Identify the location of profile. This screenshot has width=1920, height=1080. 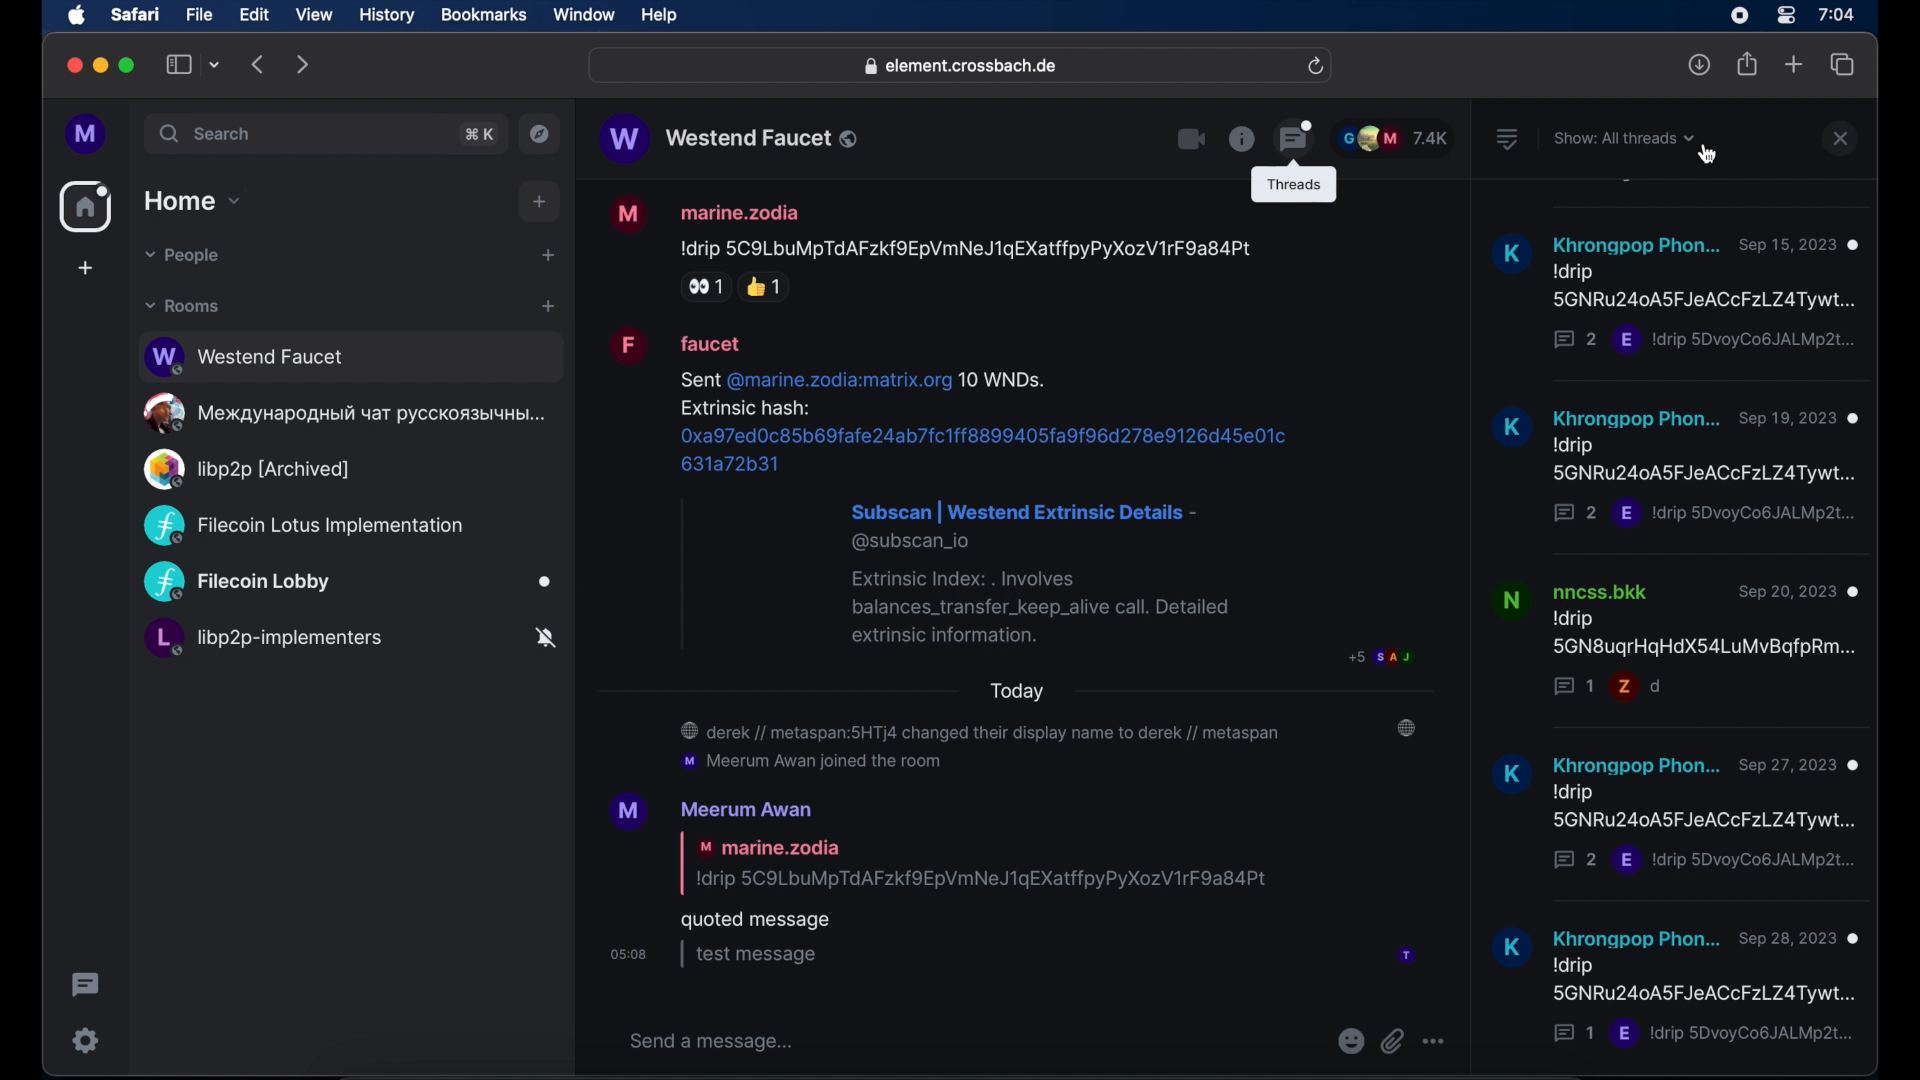
(87, 135).